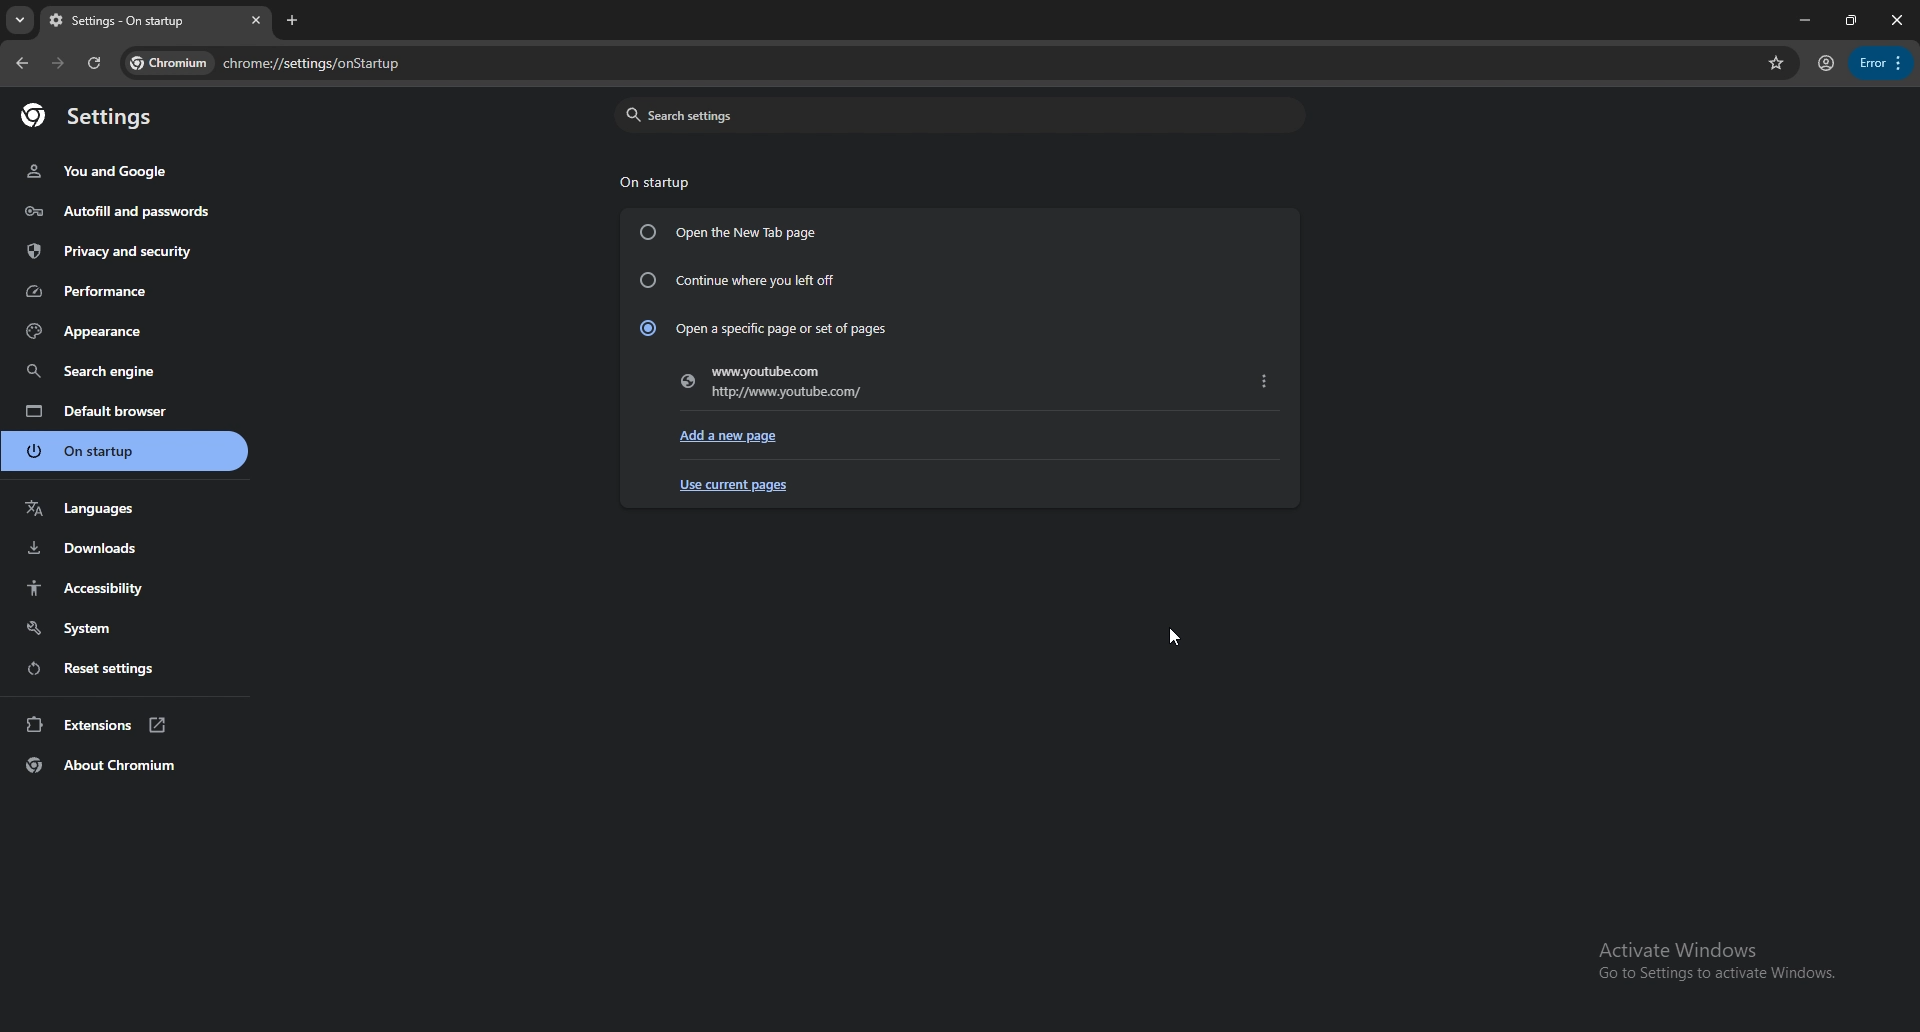 The width and height of the screenshot is (1920, 1032). What do you see at coordinates (737, 486) in the screenshot?
I see `use current pages` at bounding box center [737, 486].